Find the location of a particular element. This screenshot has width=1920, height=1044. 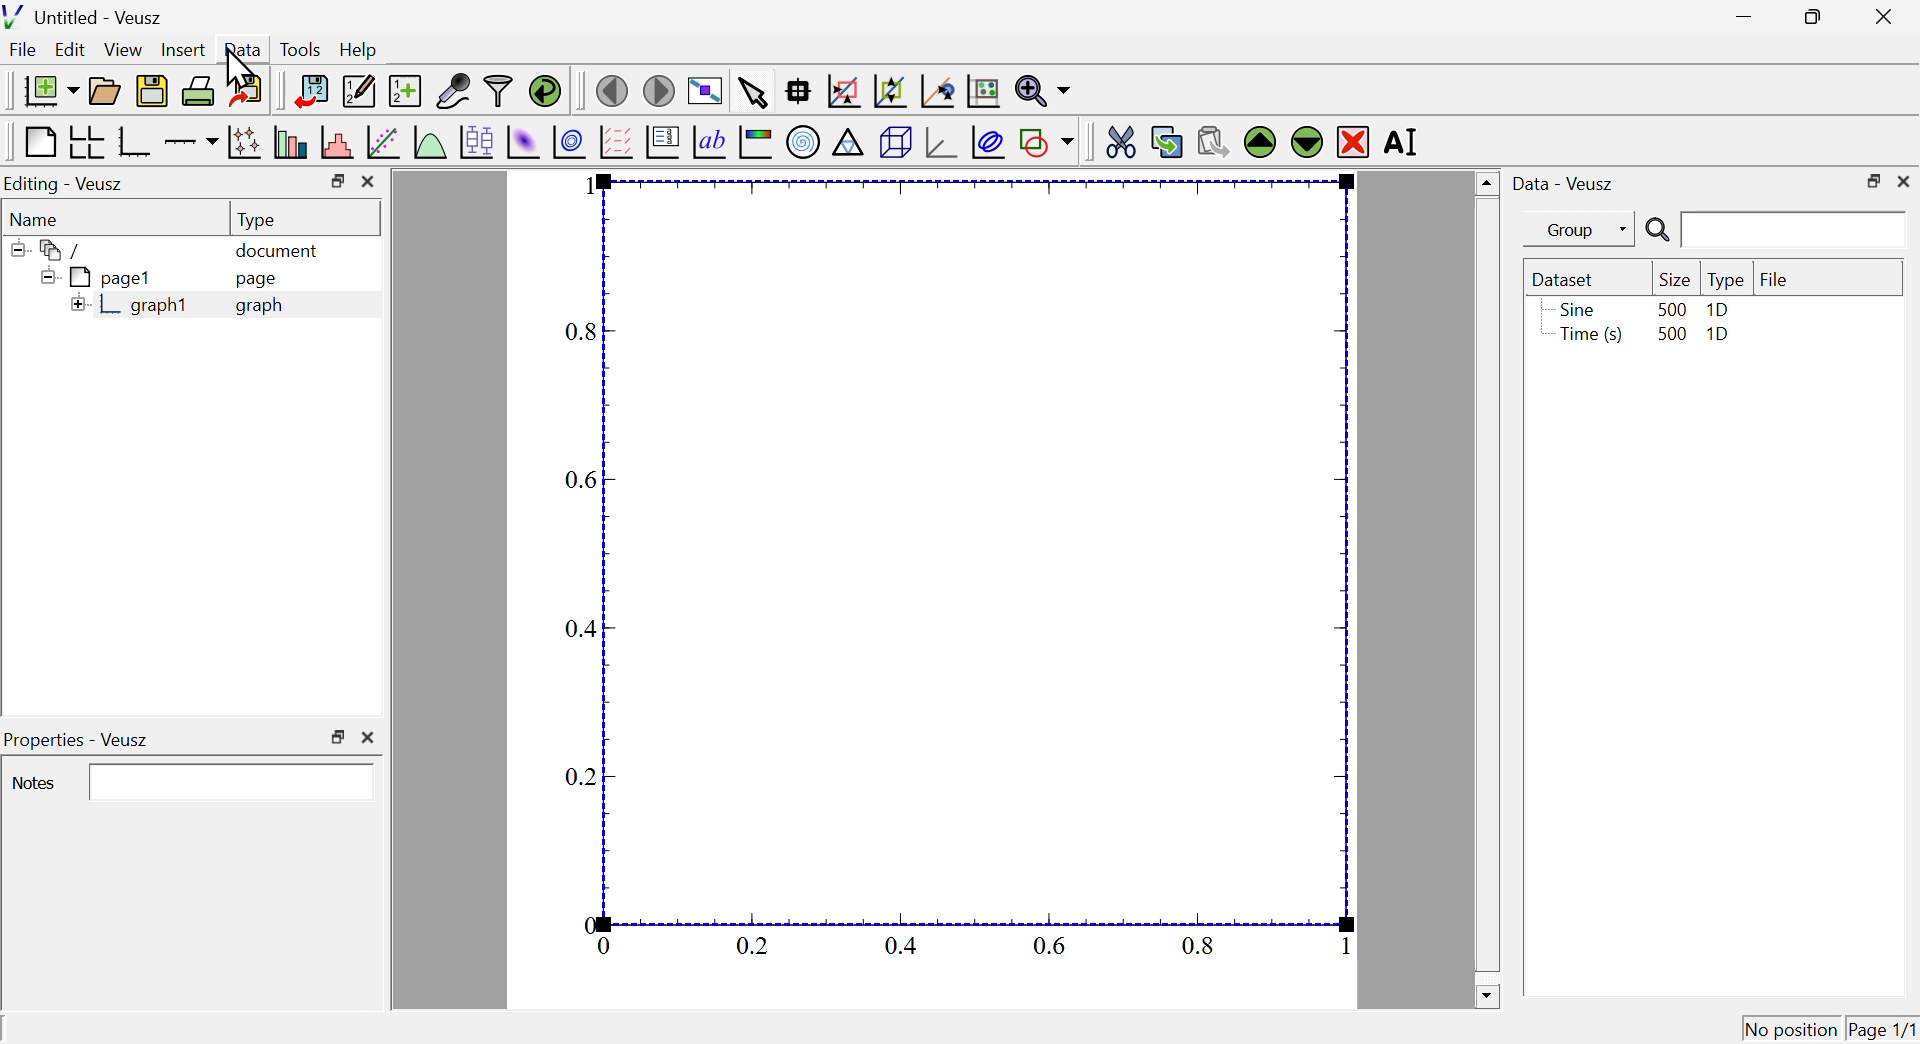

type is located at coordinates (1726, 280).